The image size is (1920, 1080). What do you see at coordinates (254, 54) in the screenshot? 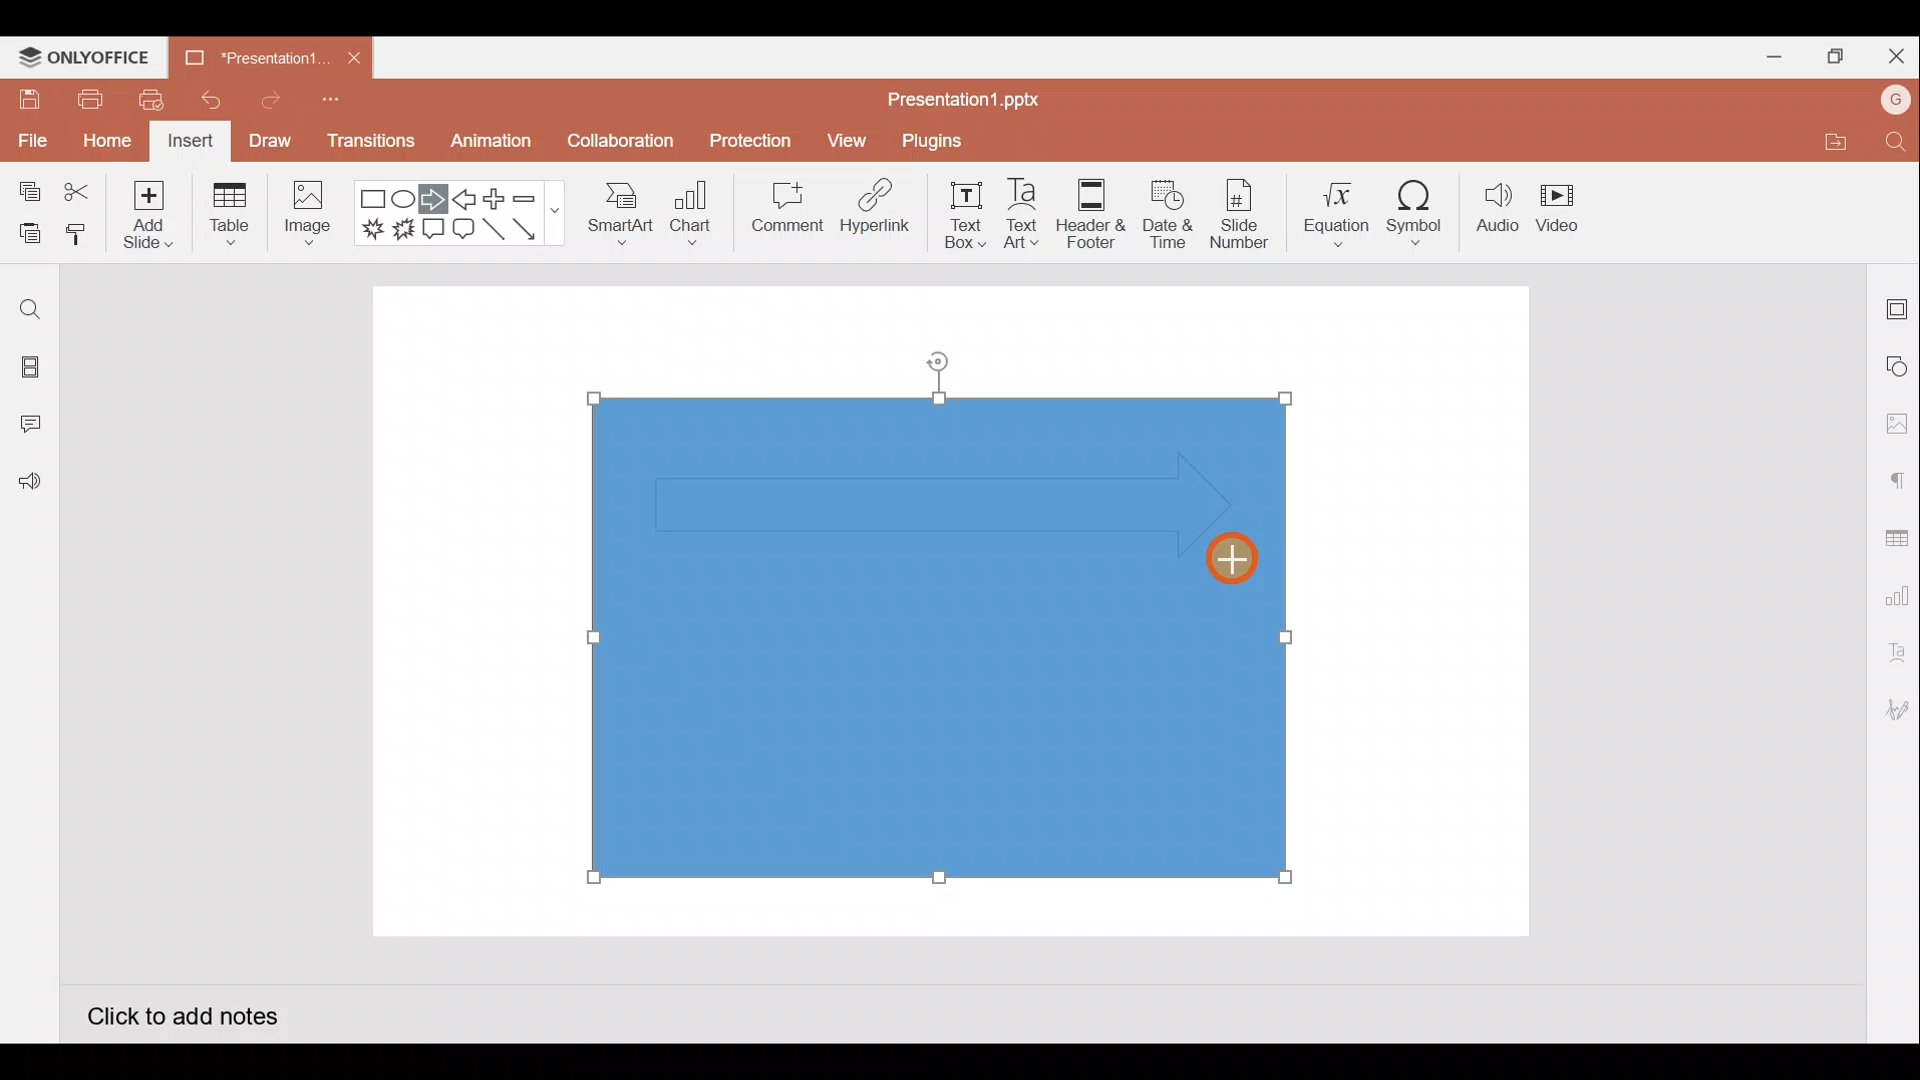
I see `Presentation1.` at bounding box center [254, 54].